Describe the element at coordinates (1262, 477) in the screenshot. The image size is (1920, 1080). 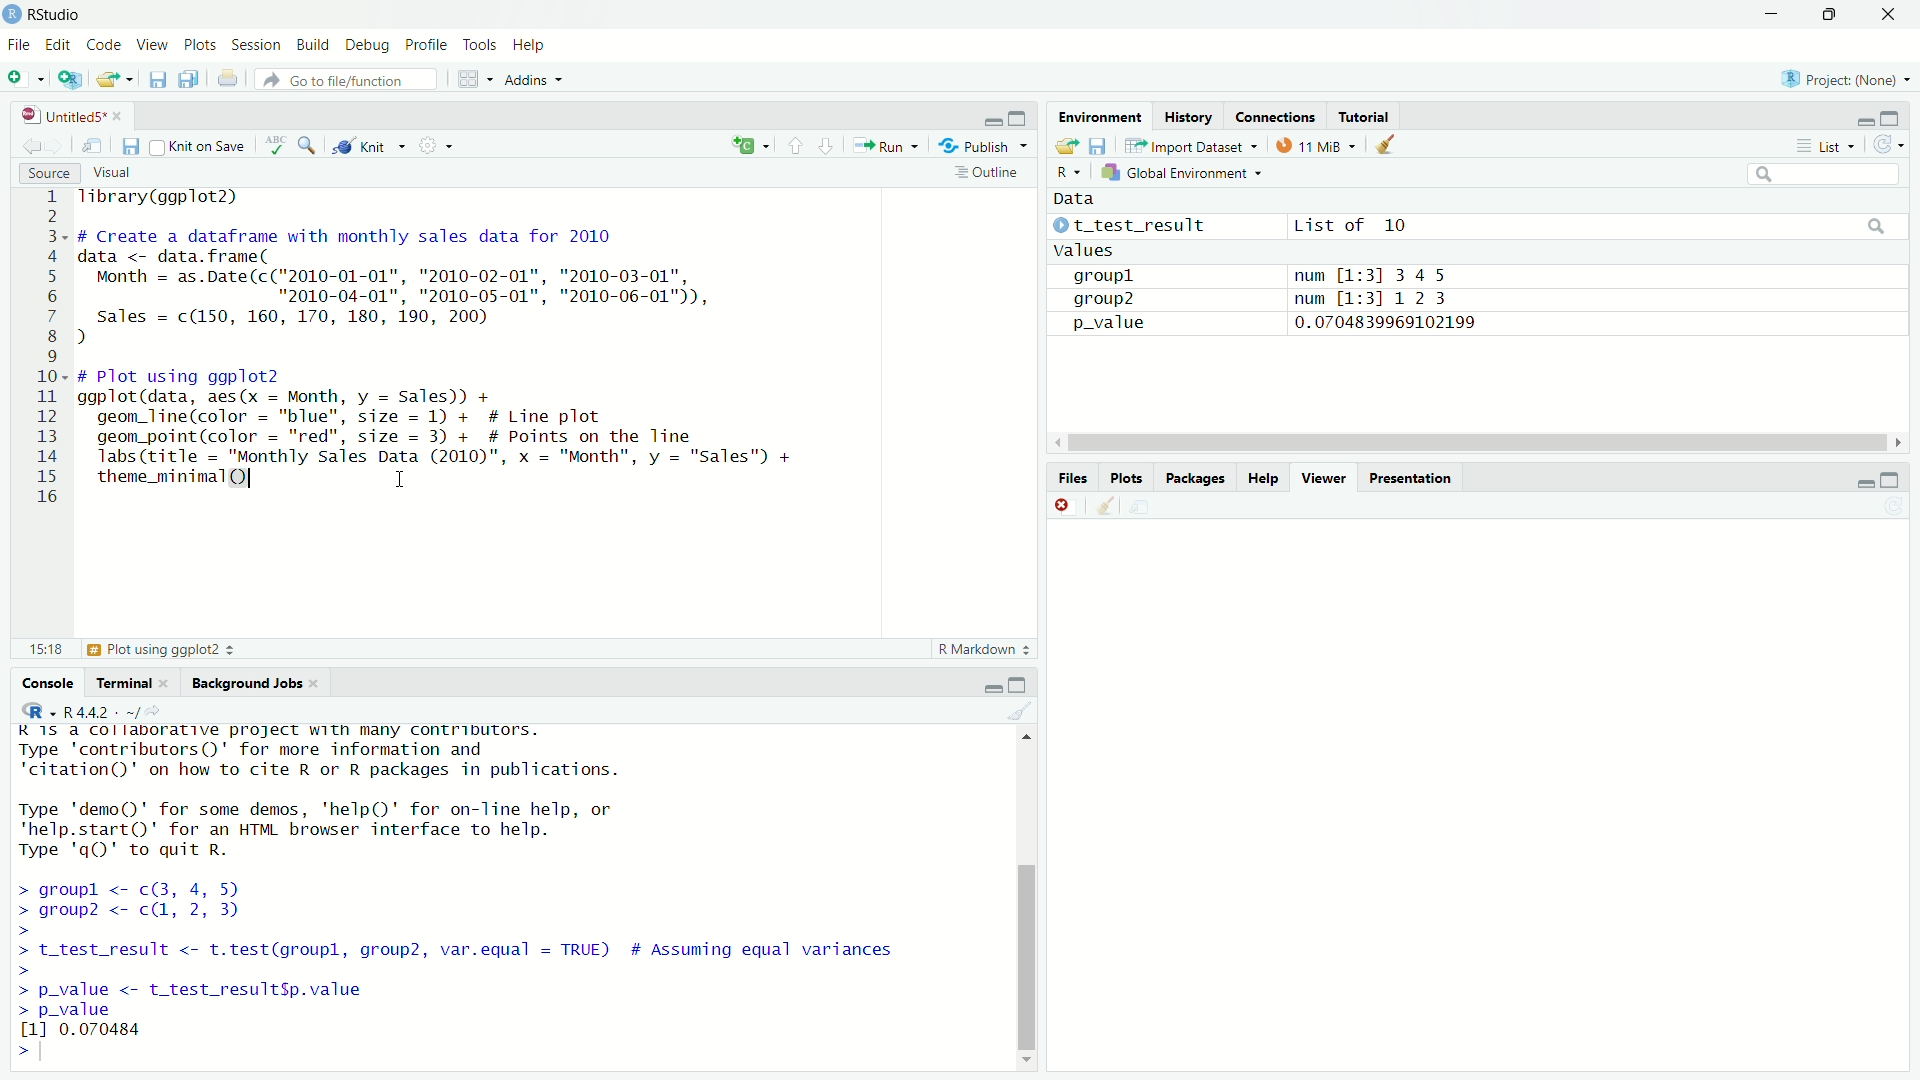
I see `Help` at that location.